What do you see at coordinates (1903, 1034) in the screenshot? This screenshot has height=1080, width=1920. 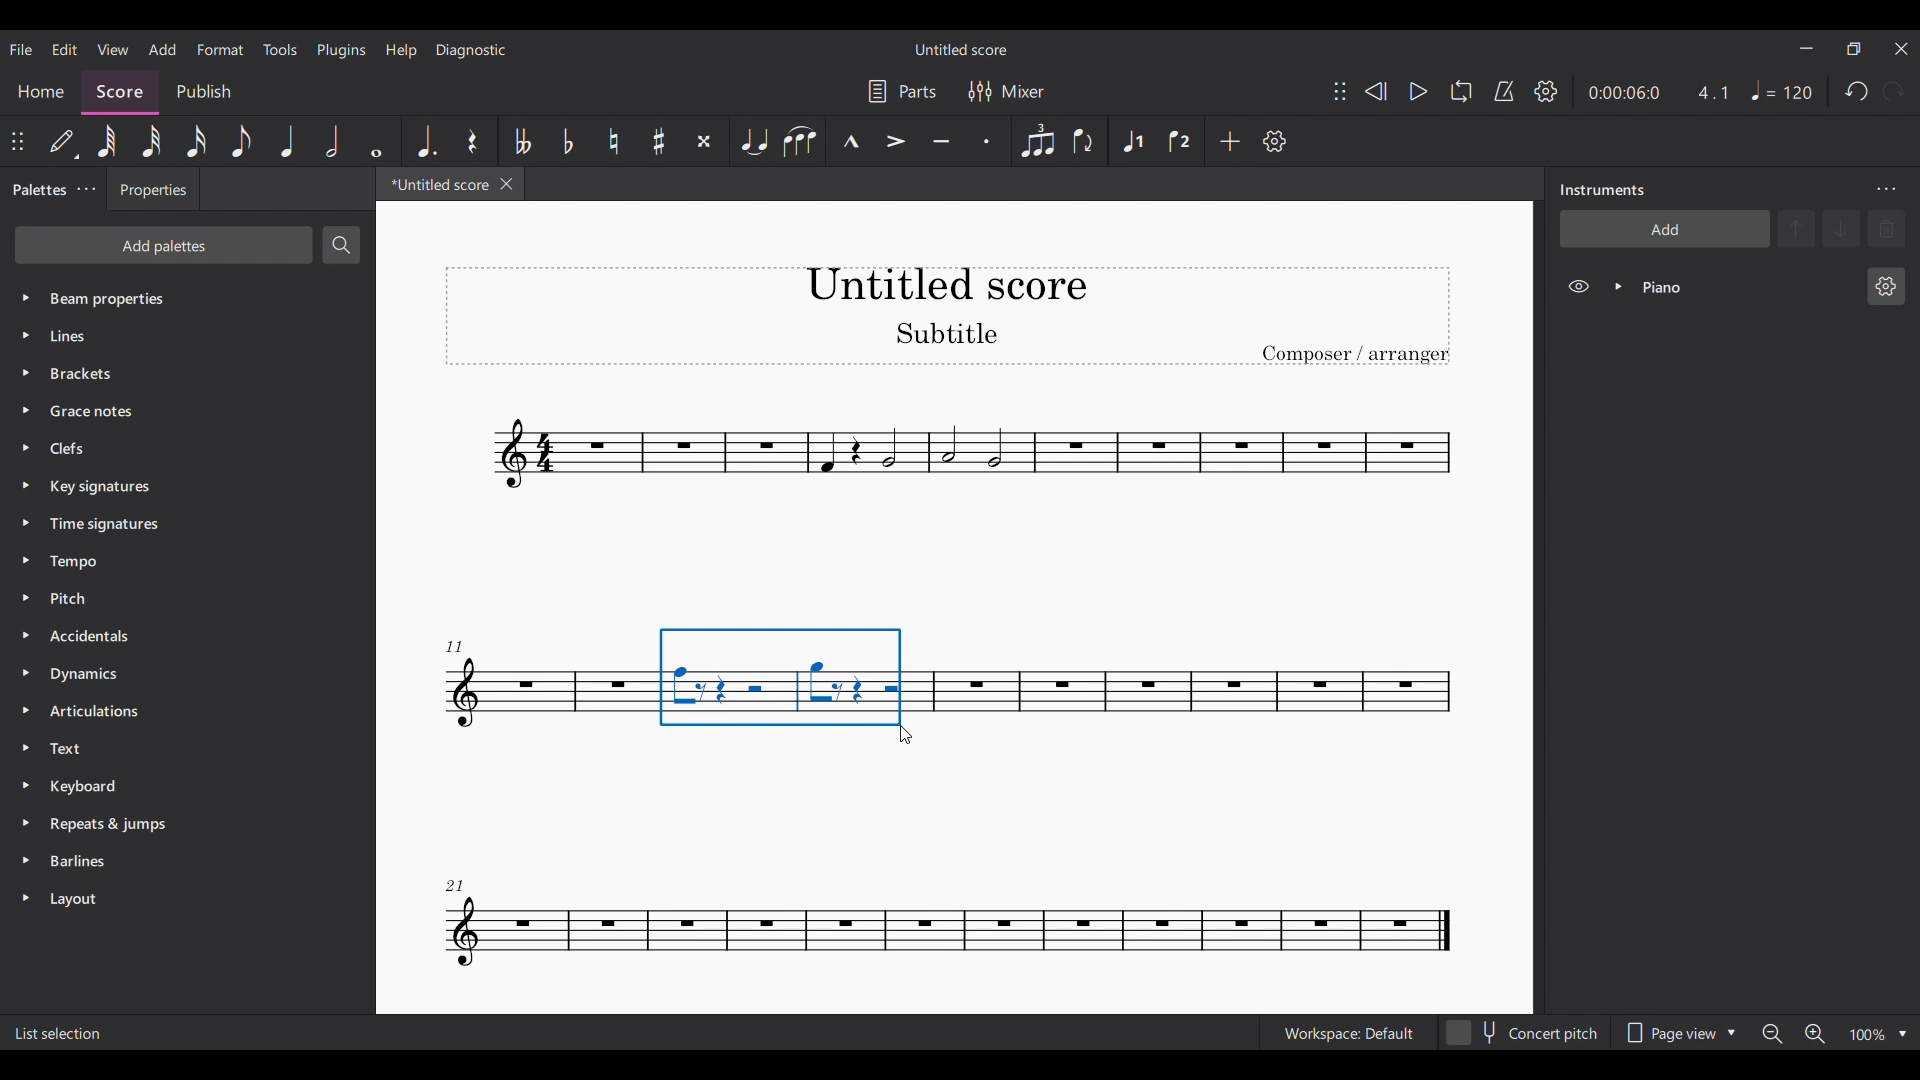 I see `Zoom options` at bounding box center [1903, 1034].